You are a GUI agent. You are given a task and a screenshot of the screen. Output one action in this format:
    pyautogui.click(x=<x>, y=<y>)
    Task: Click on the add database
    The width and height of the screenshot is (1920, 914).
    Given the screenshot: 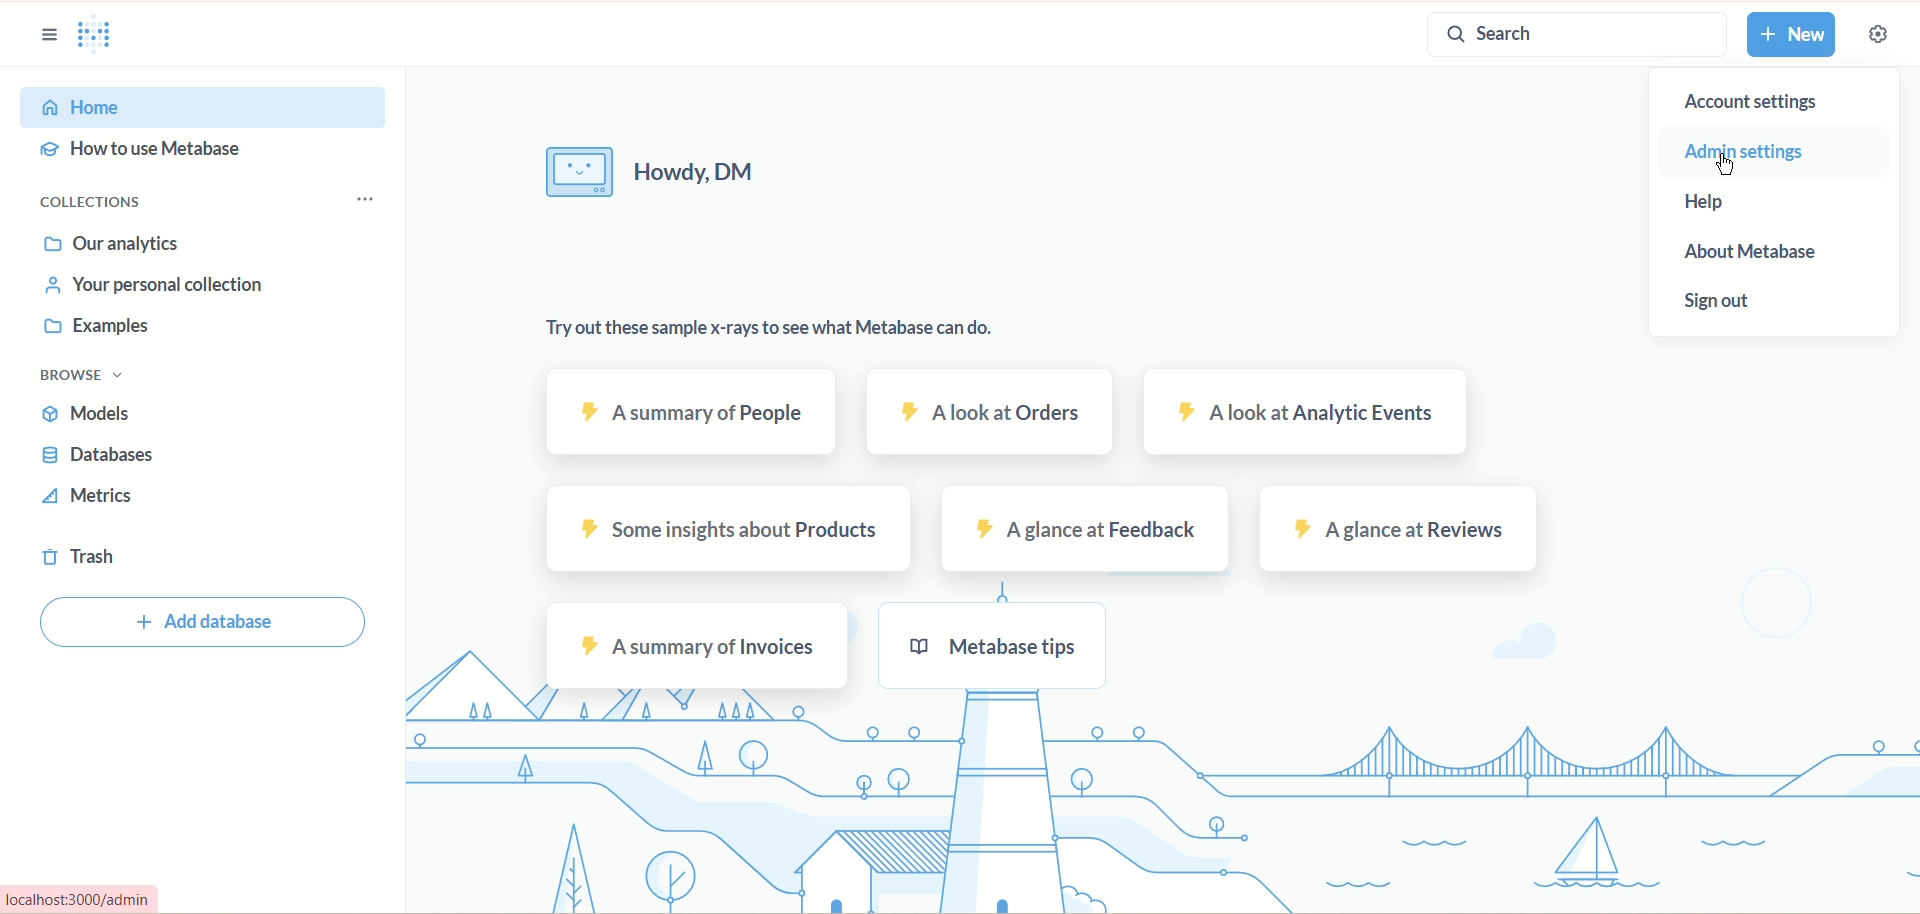 What is the action you would take?
    pyautogui.click(x=207, y=625)
    